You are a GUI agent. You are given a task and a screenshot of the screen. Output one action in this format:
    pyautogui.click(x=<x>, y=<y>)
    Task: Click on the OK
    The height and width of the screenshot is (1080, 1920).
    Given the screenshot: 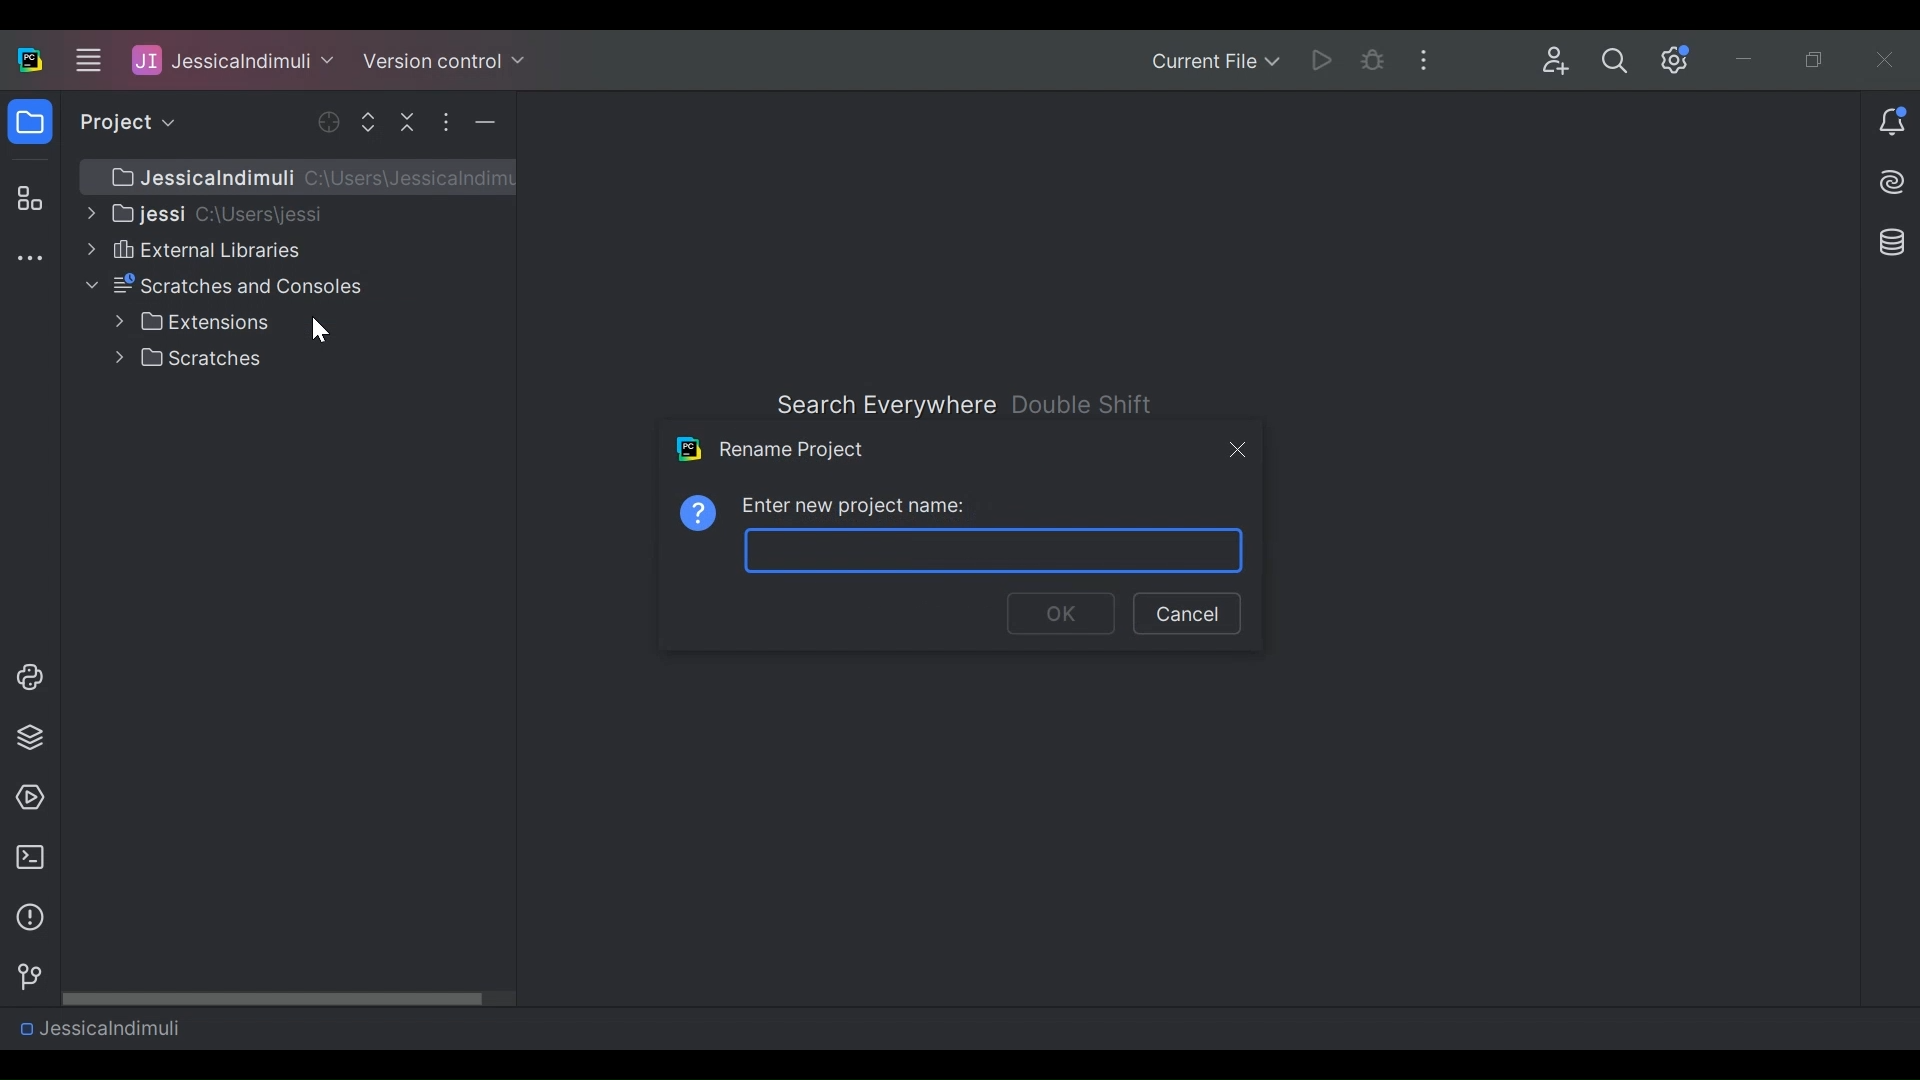 What is the action you would take?
    pyautogui.click(x=1063, y=615)
    